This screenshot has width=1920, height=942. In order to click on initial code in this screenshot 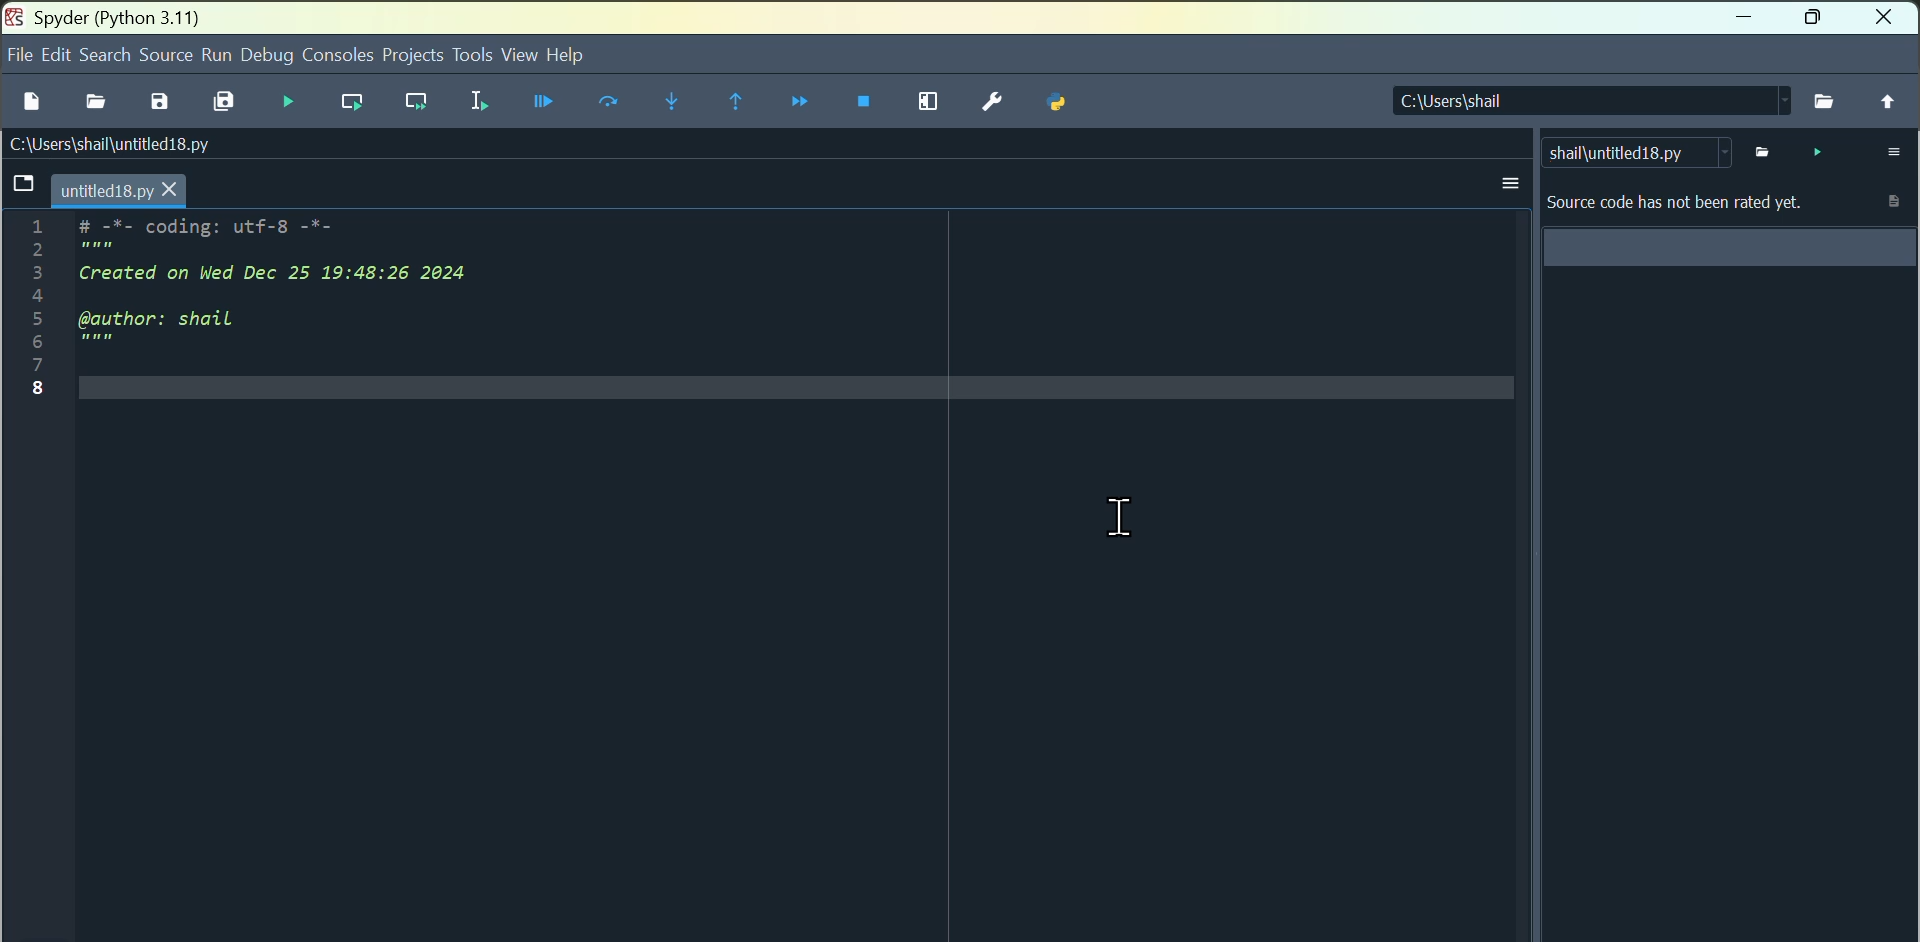, I will do `click(264, 310)`.